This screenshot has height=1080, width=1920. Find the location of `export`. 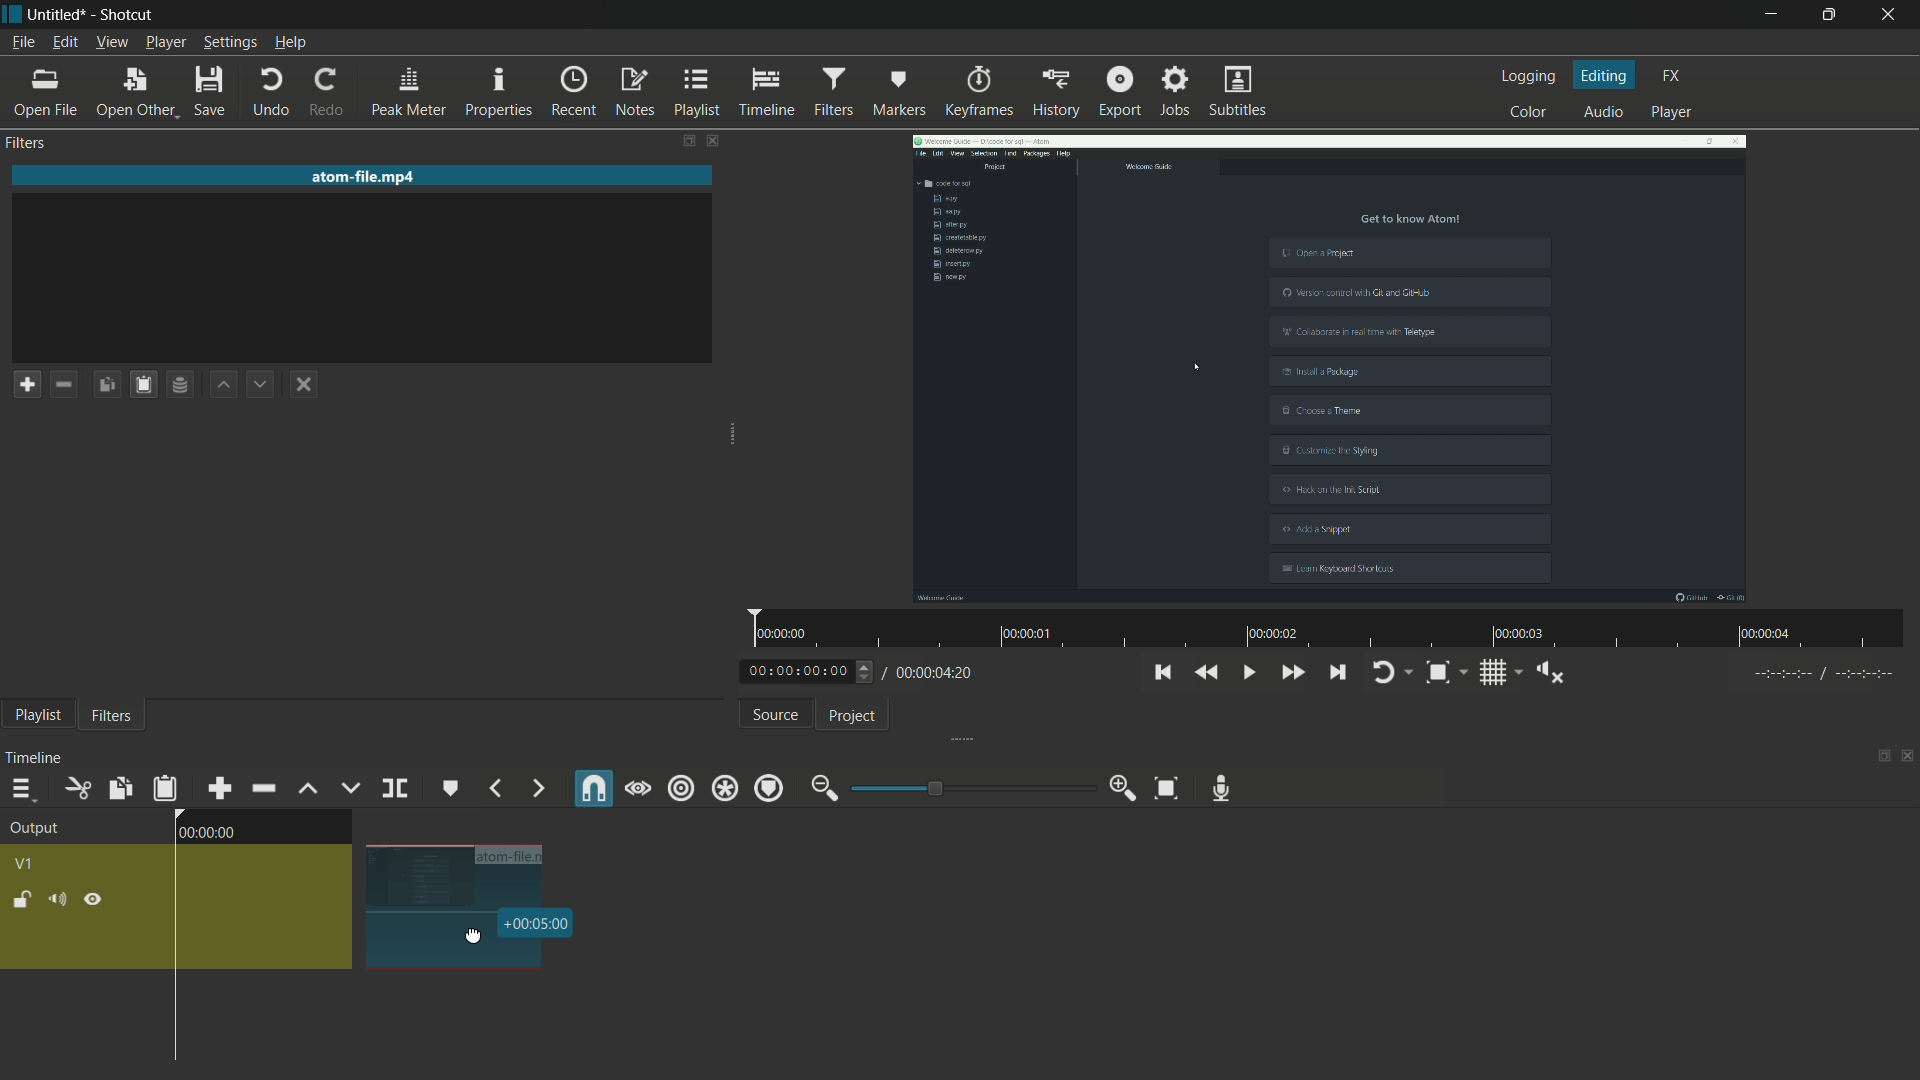

export is located at coordinates (1119, 93).